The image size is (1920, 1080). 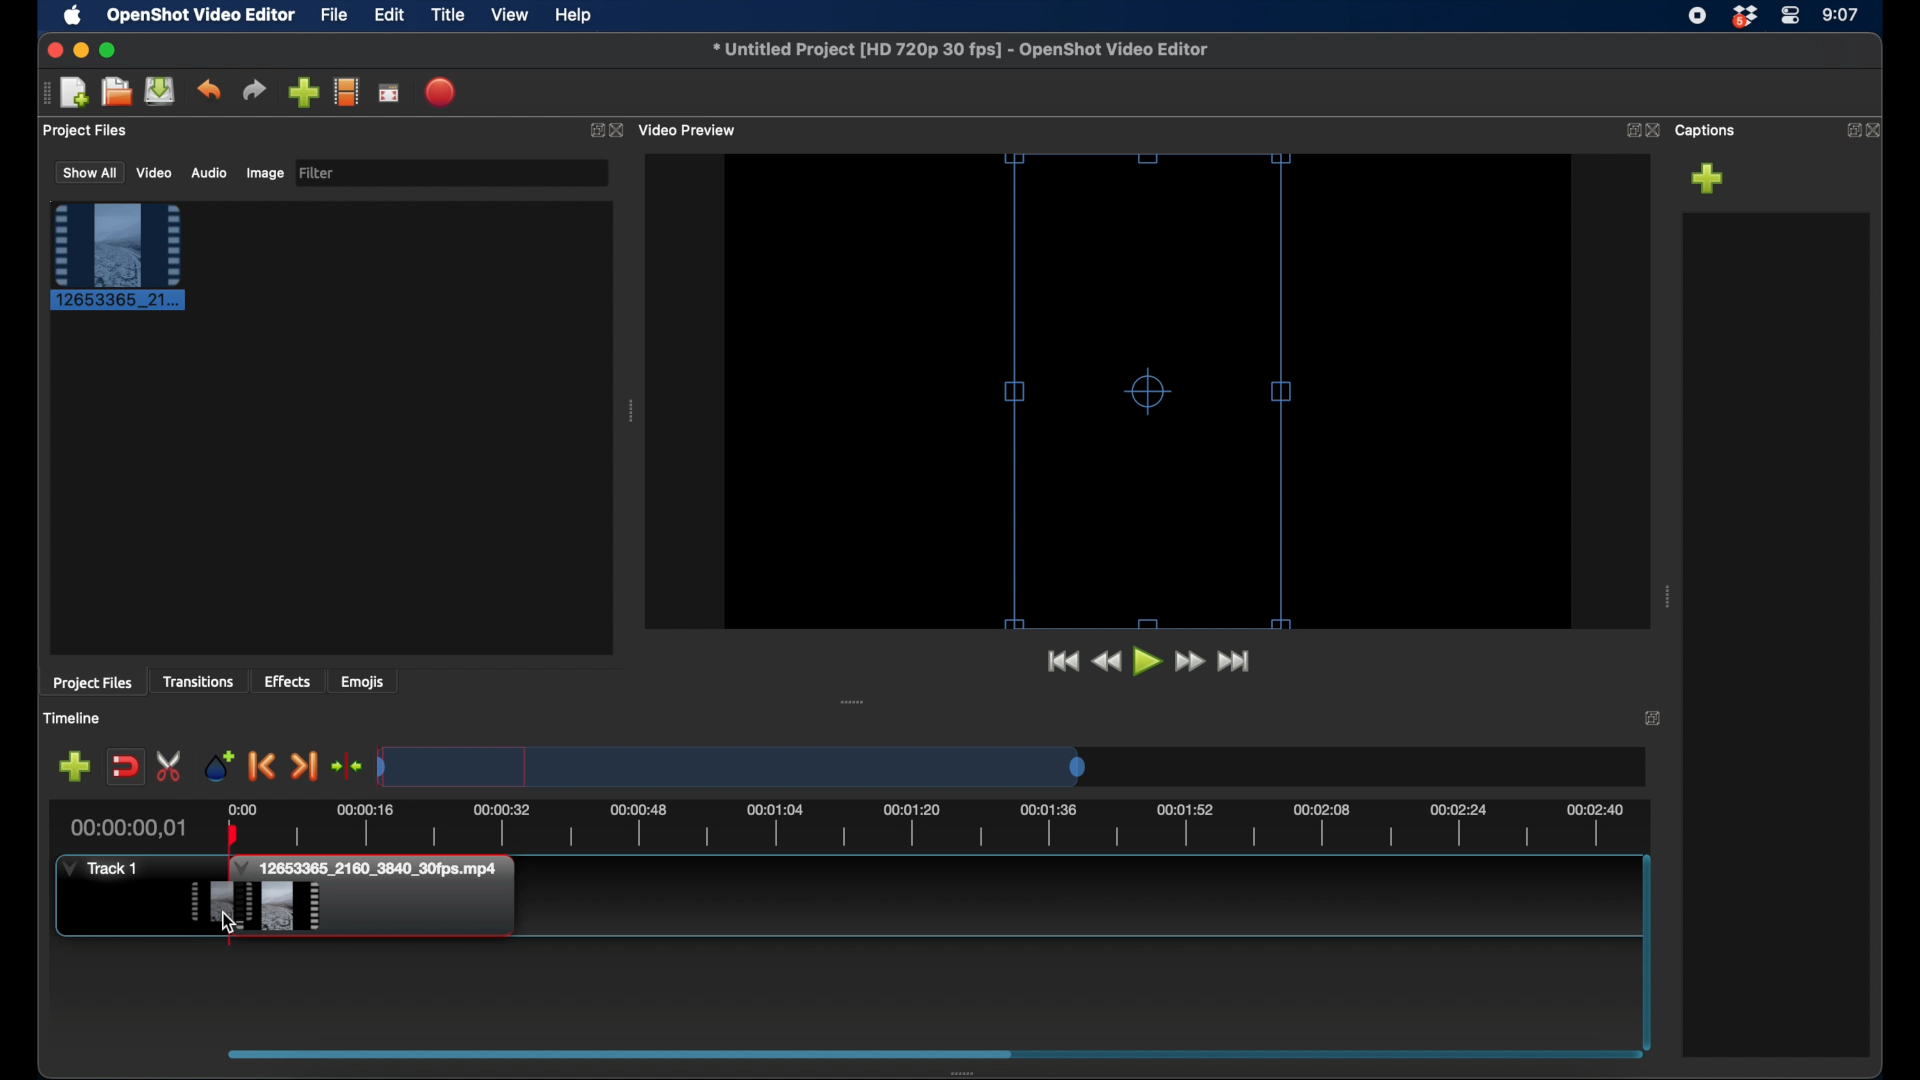 I want to click on close, so click(x=1878, y=128).